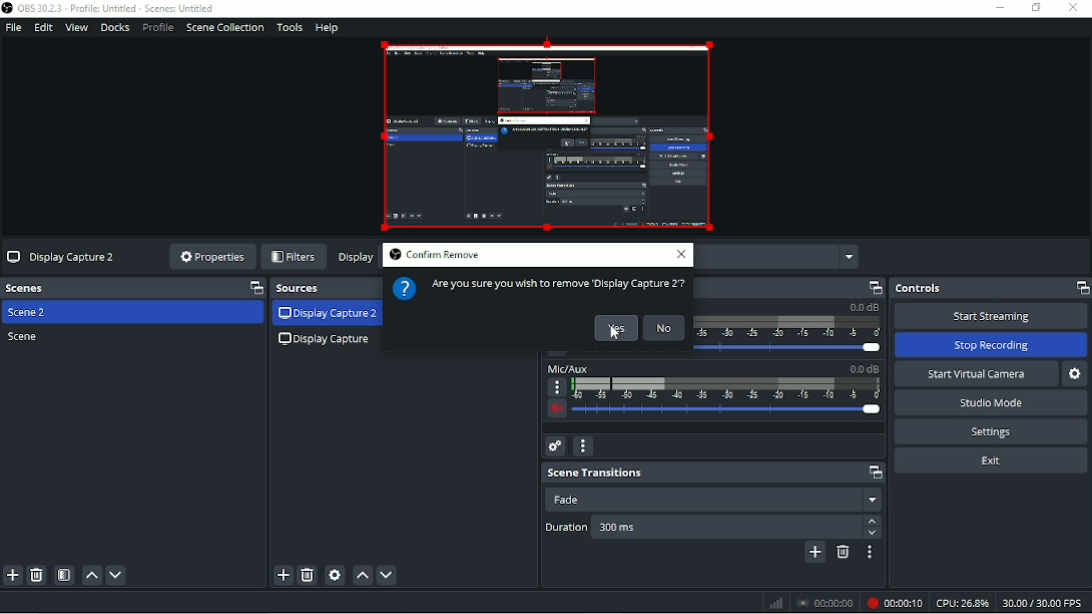 The width and height of the screenshot is (1092, 614). What do you see at coordinates (37, 575) in the screenshot?
I see `Remove selected scene` at bounding box center [37, 575].